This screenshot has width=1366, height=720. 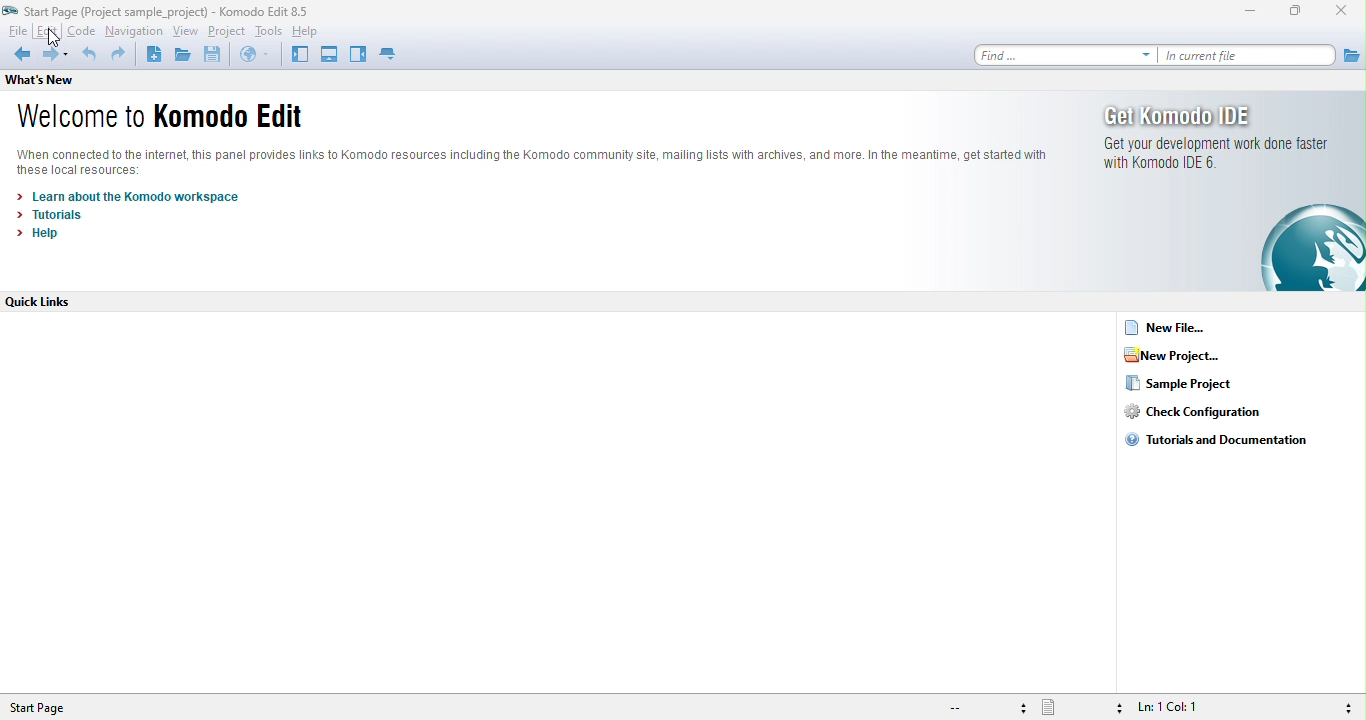 I want to click on welcome to komodo edit, so click(x=170, y=116).